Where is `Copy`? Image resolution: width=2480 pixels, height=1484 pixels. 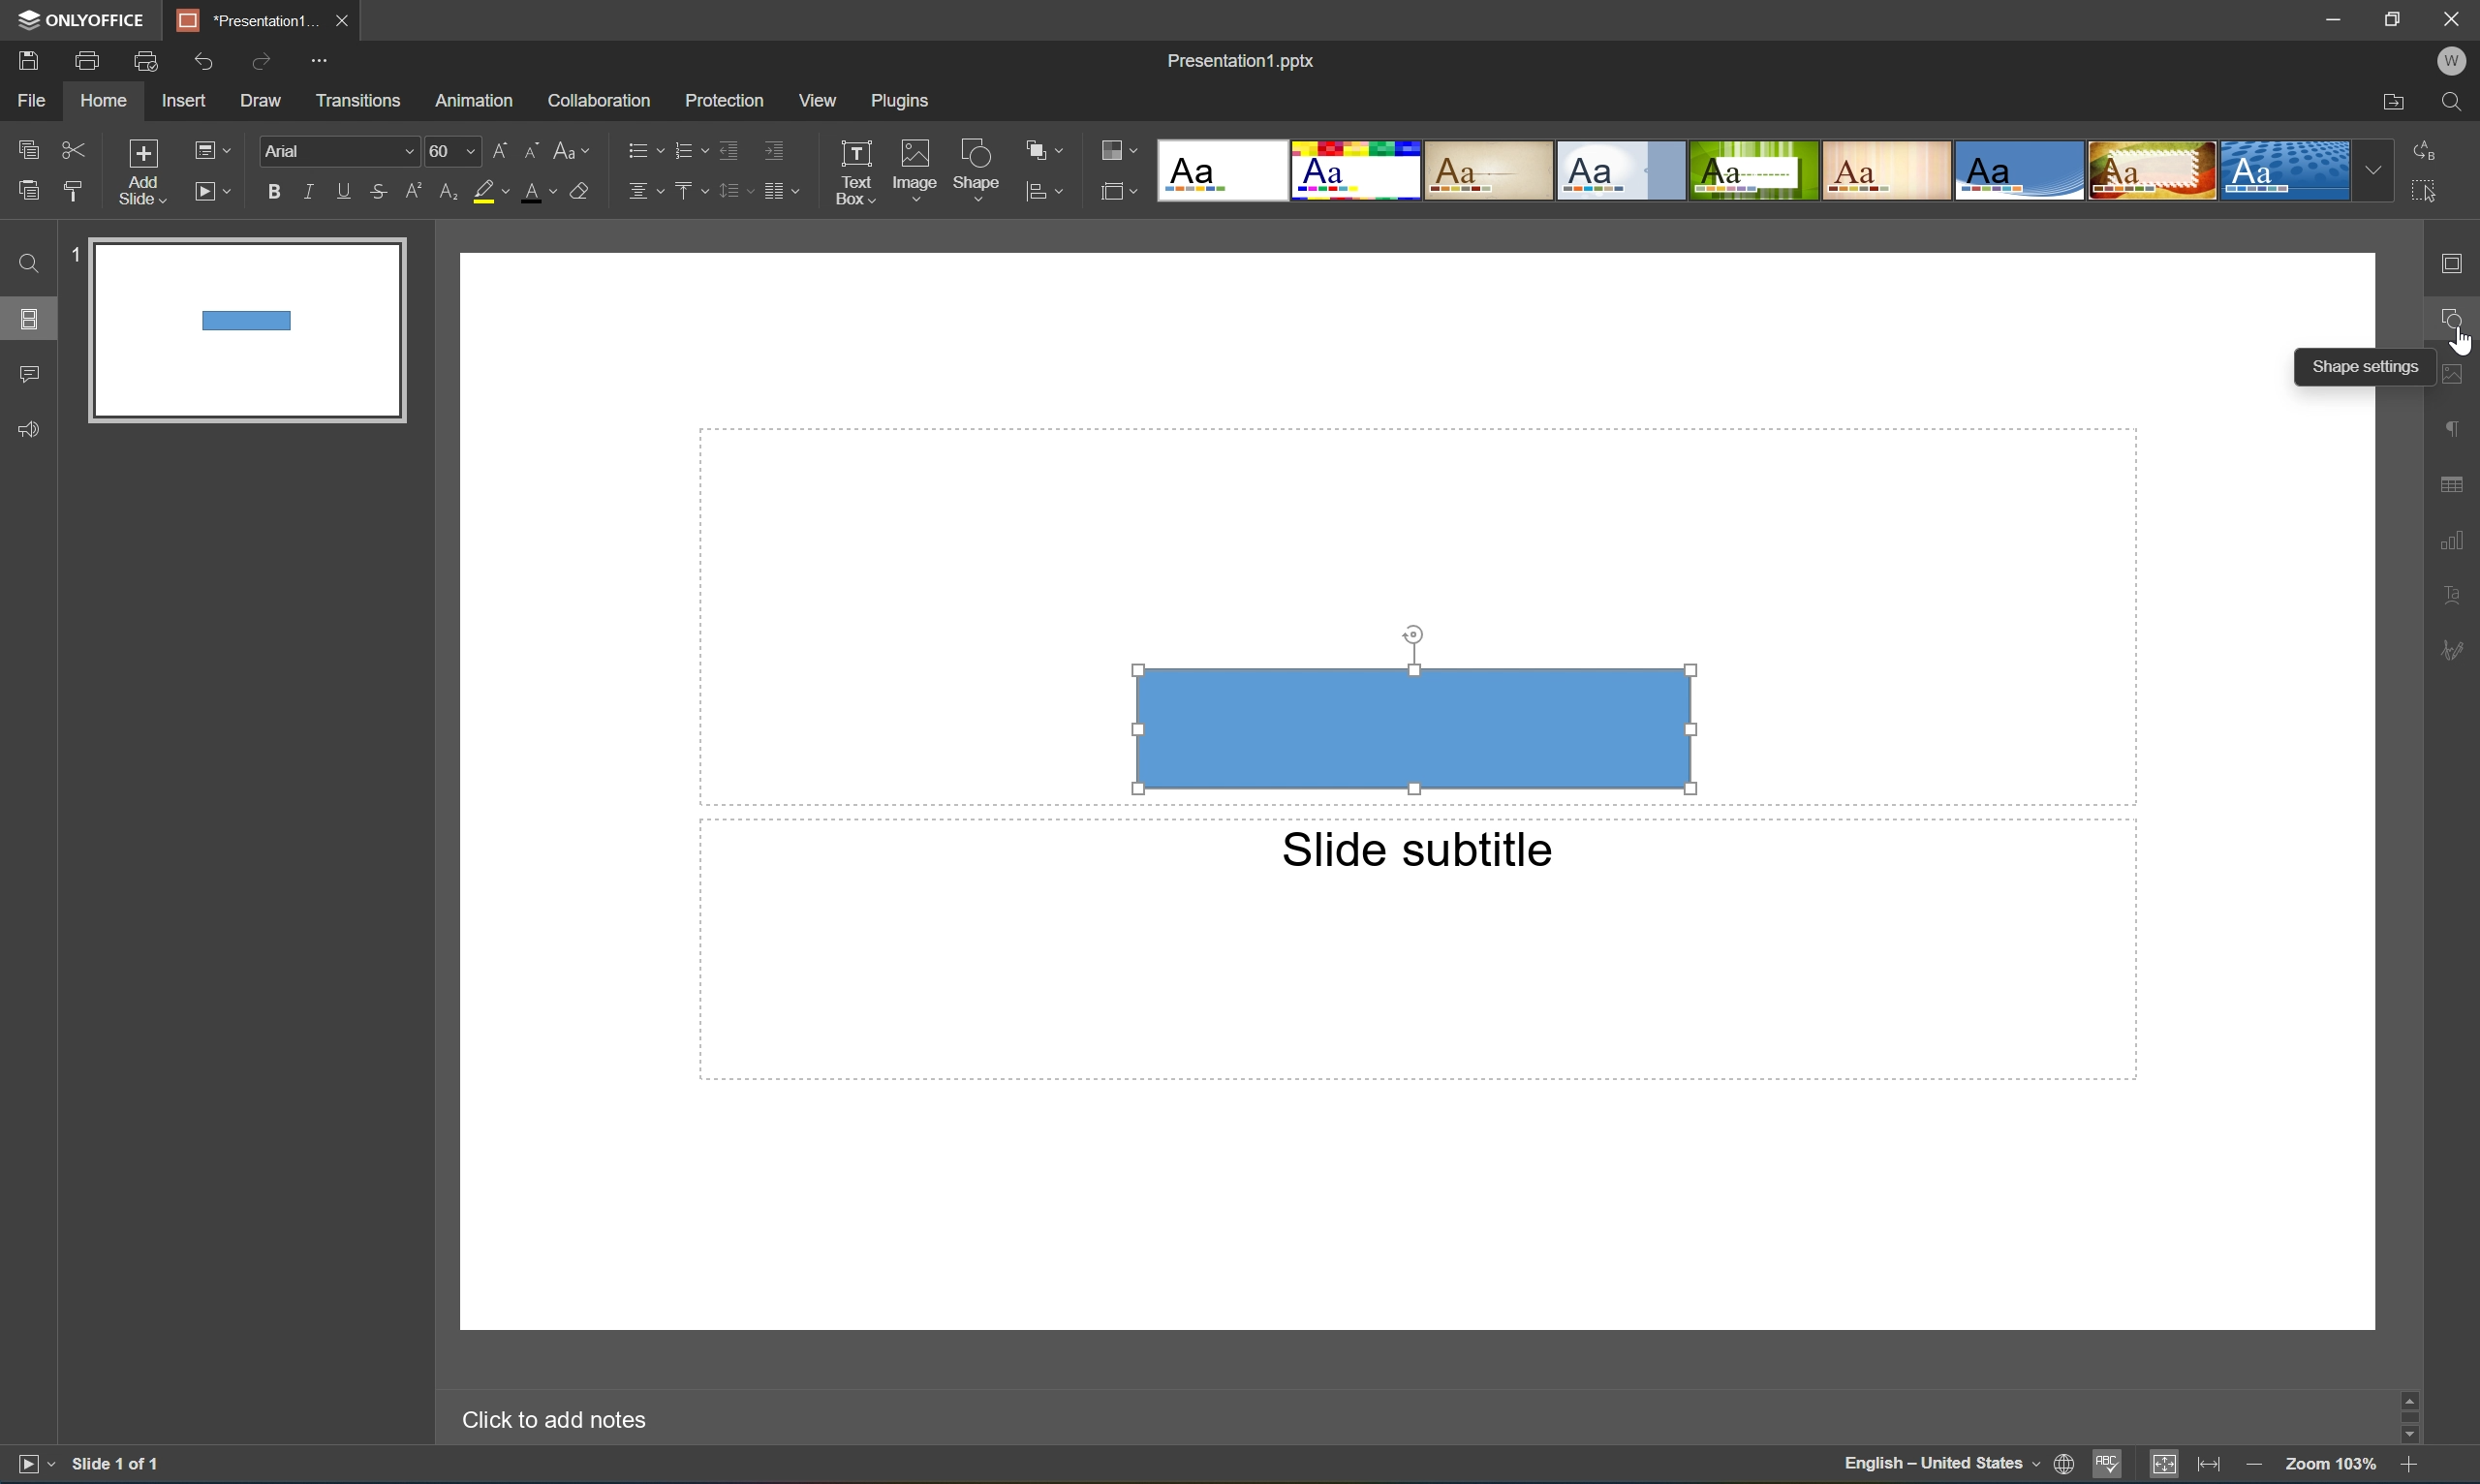 Copy is located at coordinates (30, 144).